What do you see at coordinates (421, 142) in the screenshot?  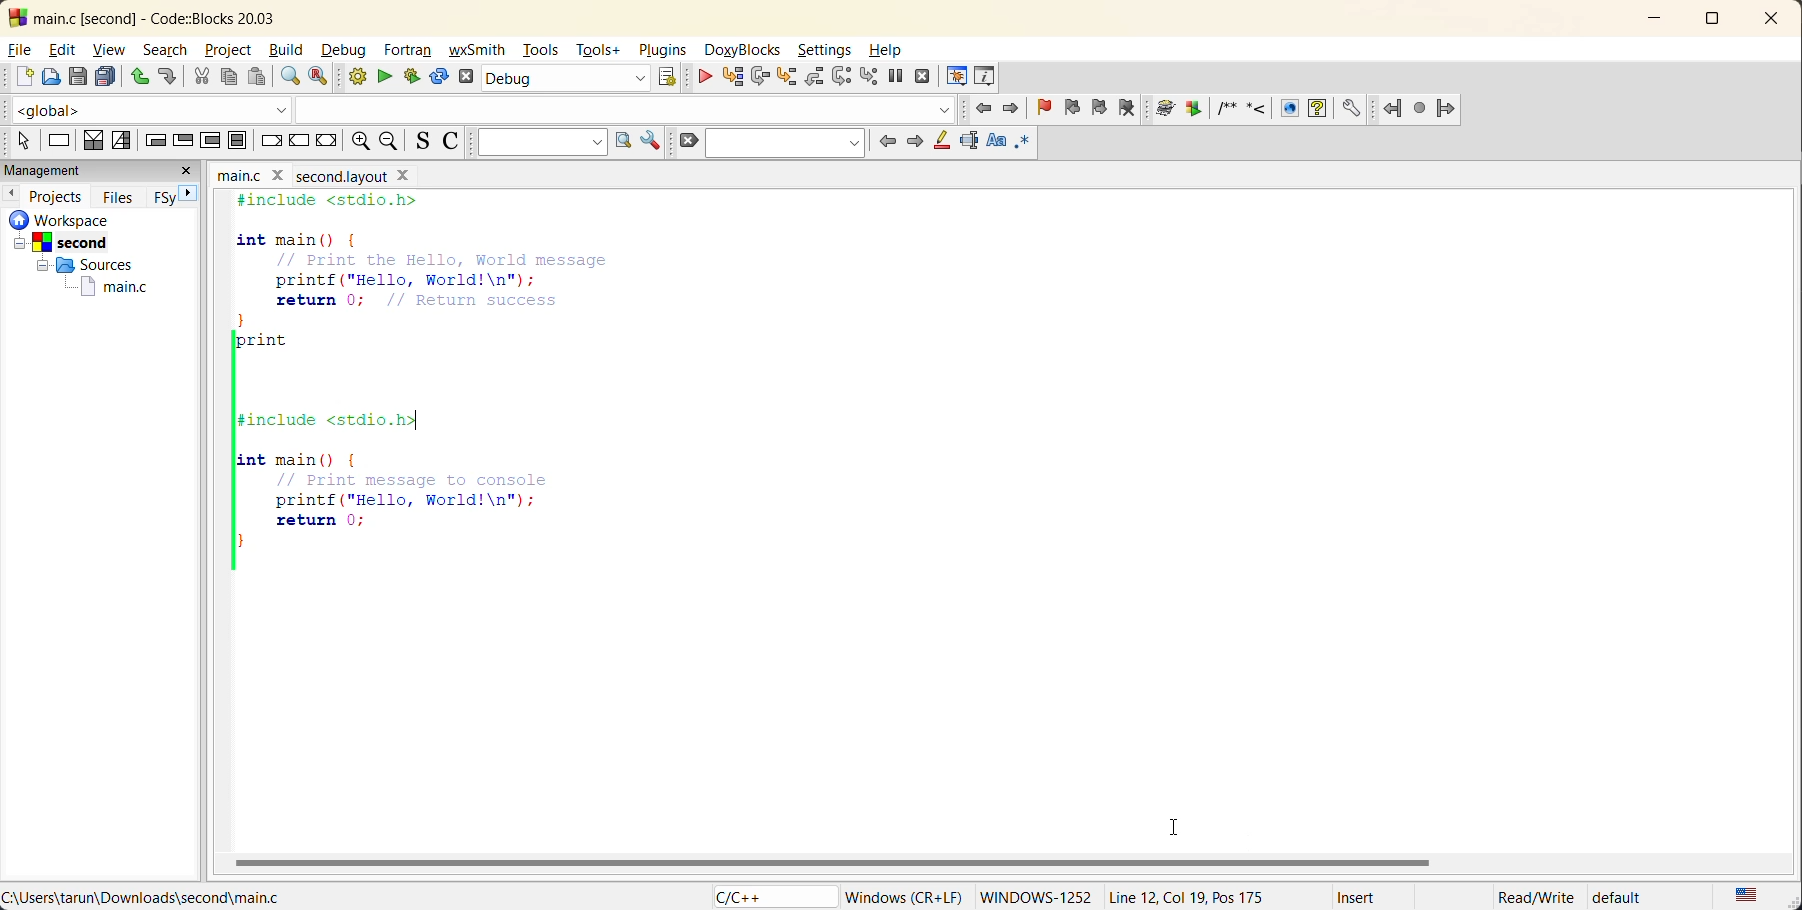 I see `toggle source` at bounding box center [421, 142].